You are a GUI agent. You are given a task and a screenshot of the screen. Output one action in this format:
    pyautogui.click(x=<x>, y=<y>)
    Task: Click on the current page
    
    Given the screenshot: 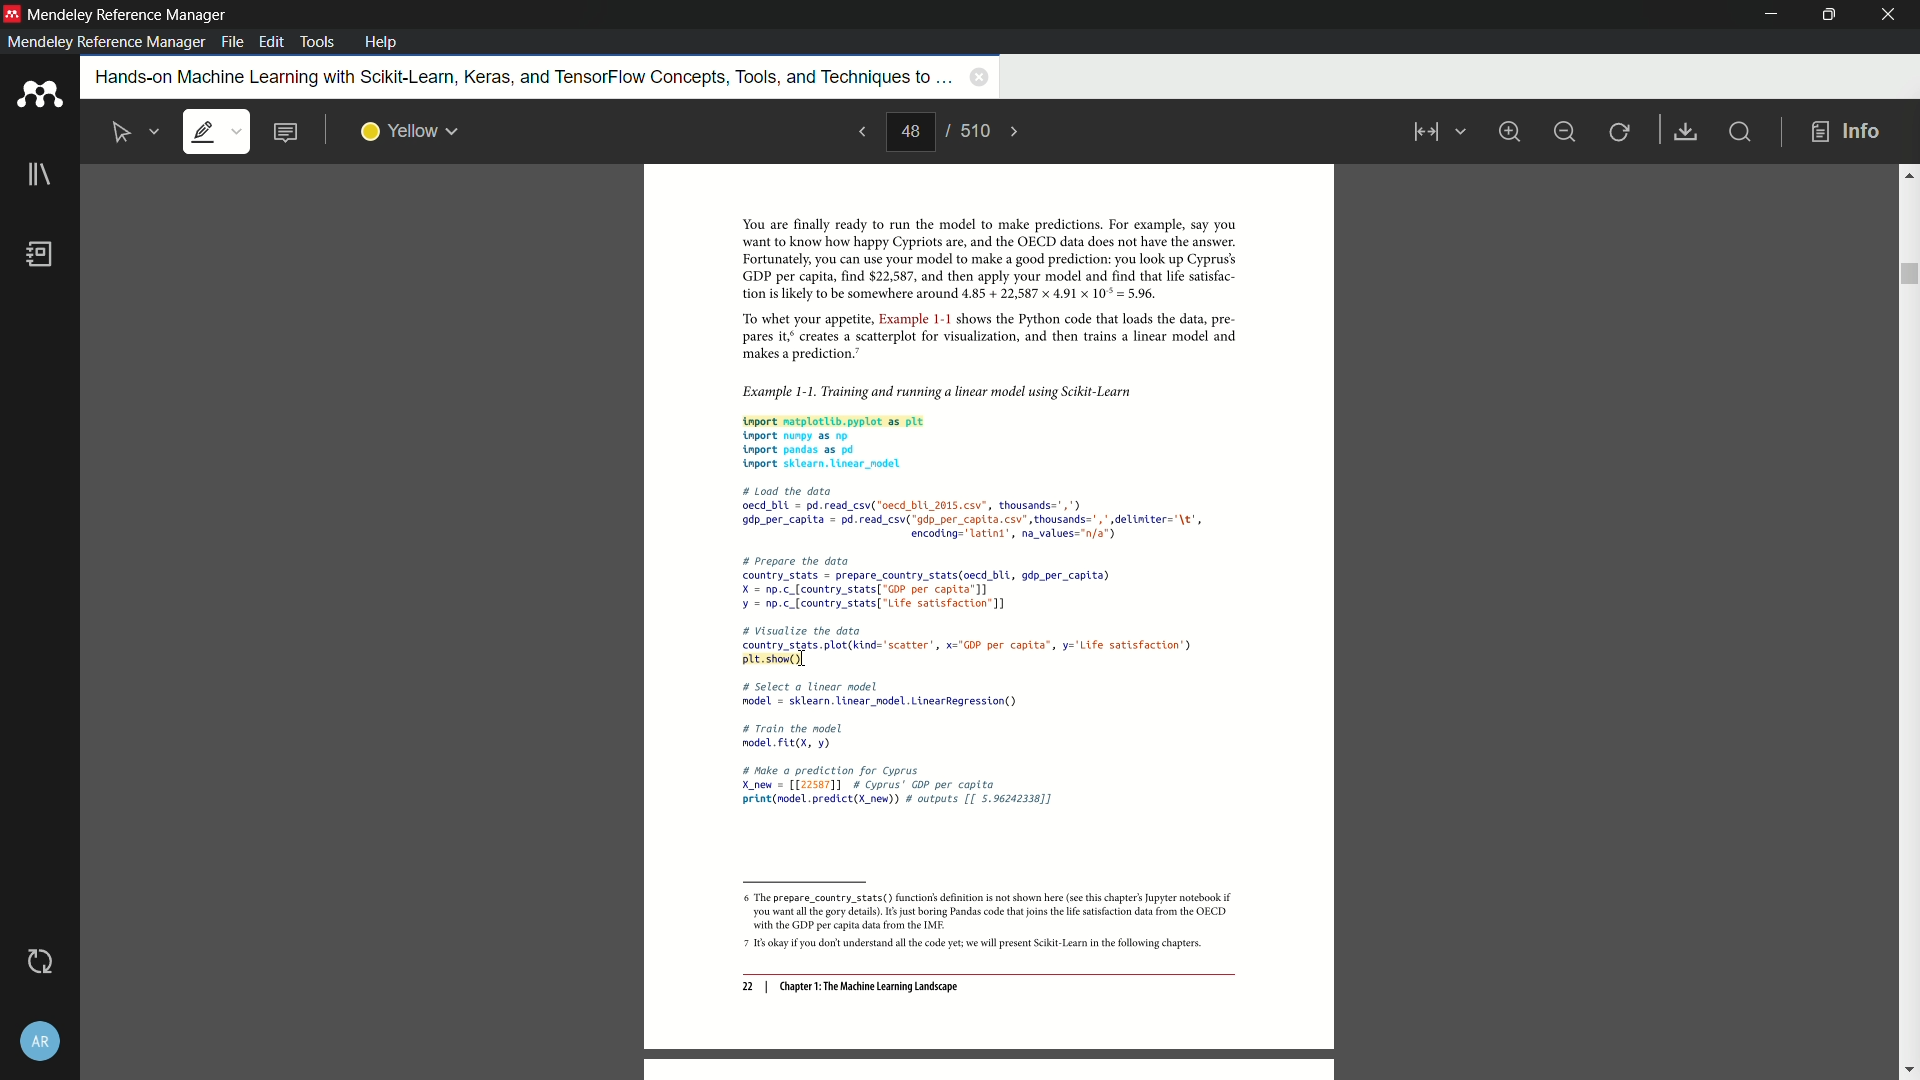 What is the action you would take?
    pyautogui.click(x=910, y=132)
    